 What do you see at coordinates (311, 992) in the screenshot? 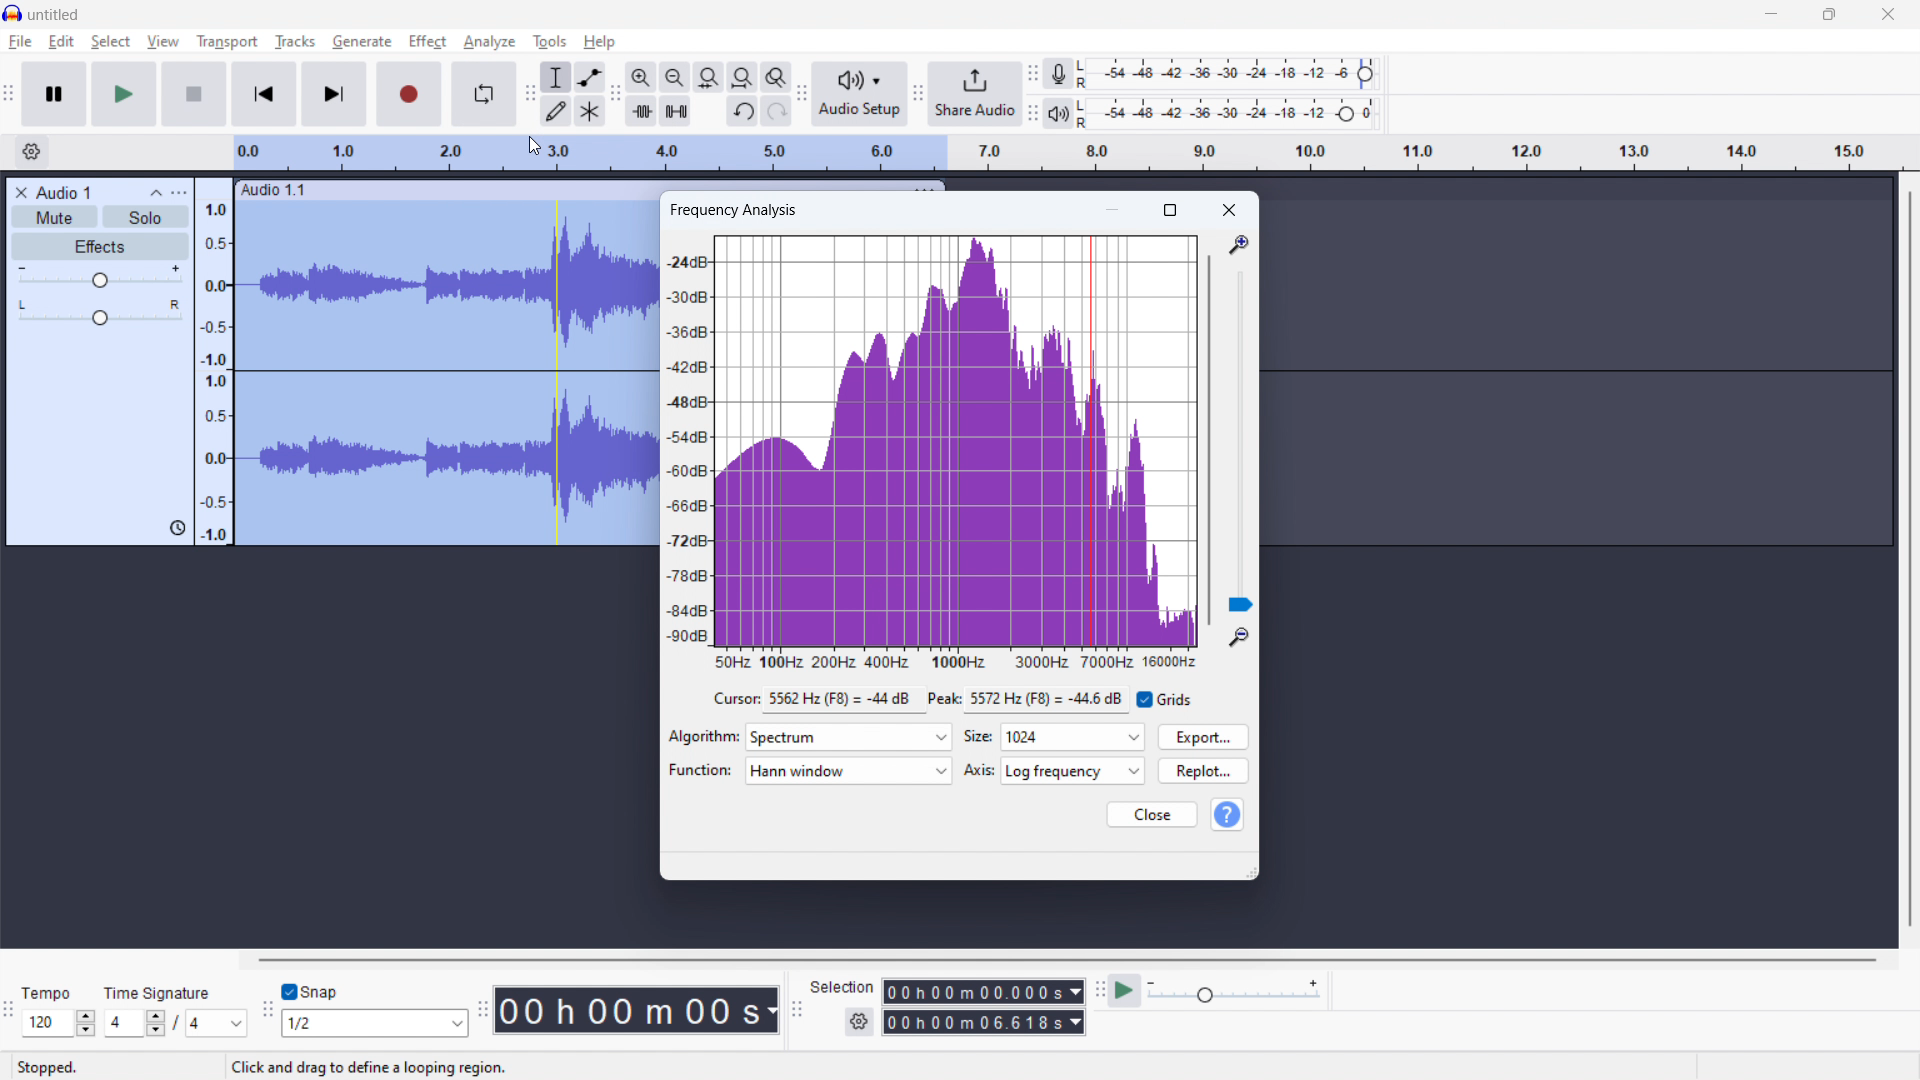
I see `toggle snap` at bounding box center [311, 992].